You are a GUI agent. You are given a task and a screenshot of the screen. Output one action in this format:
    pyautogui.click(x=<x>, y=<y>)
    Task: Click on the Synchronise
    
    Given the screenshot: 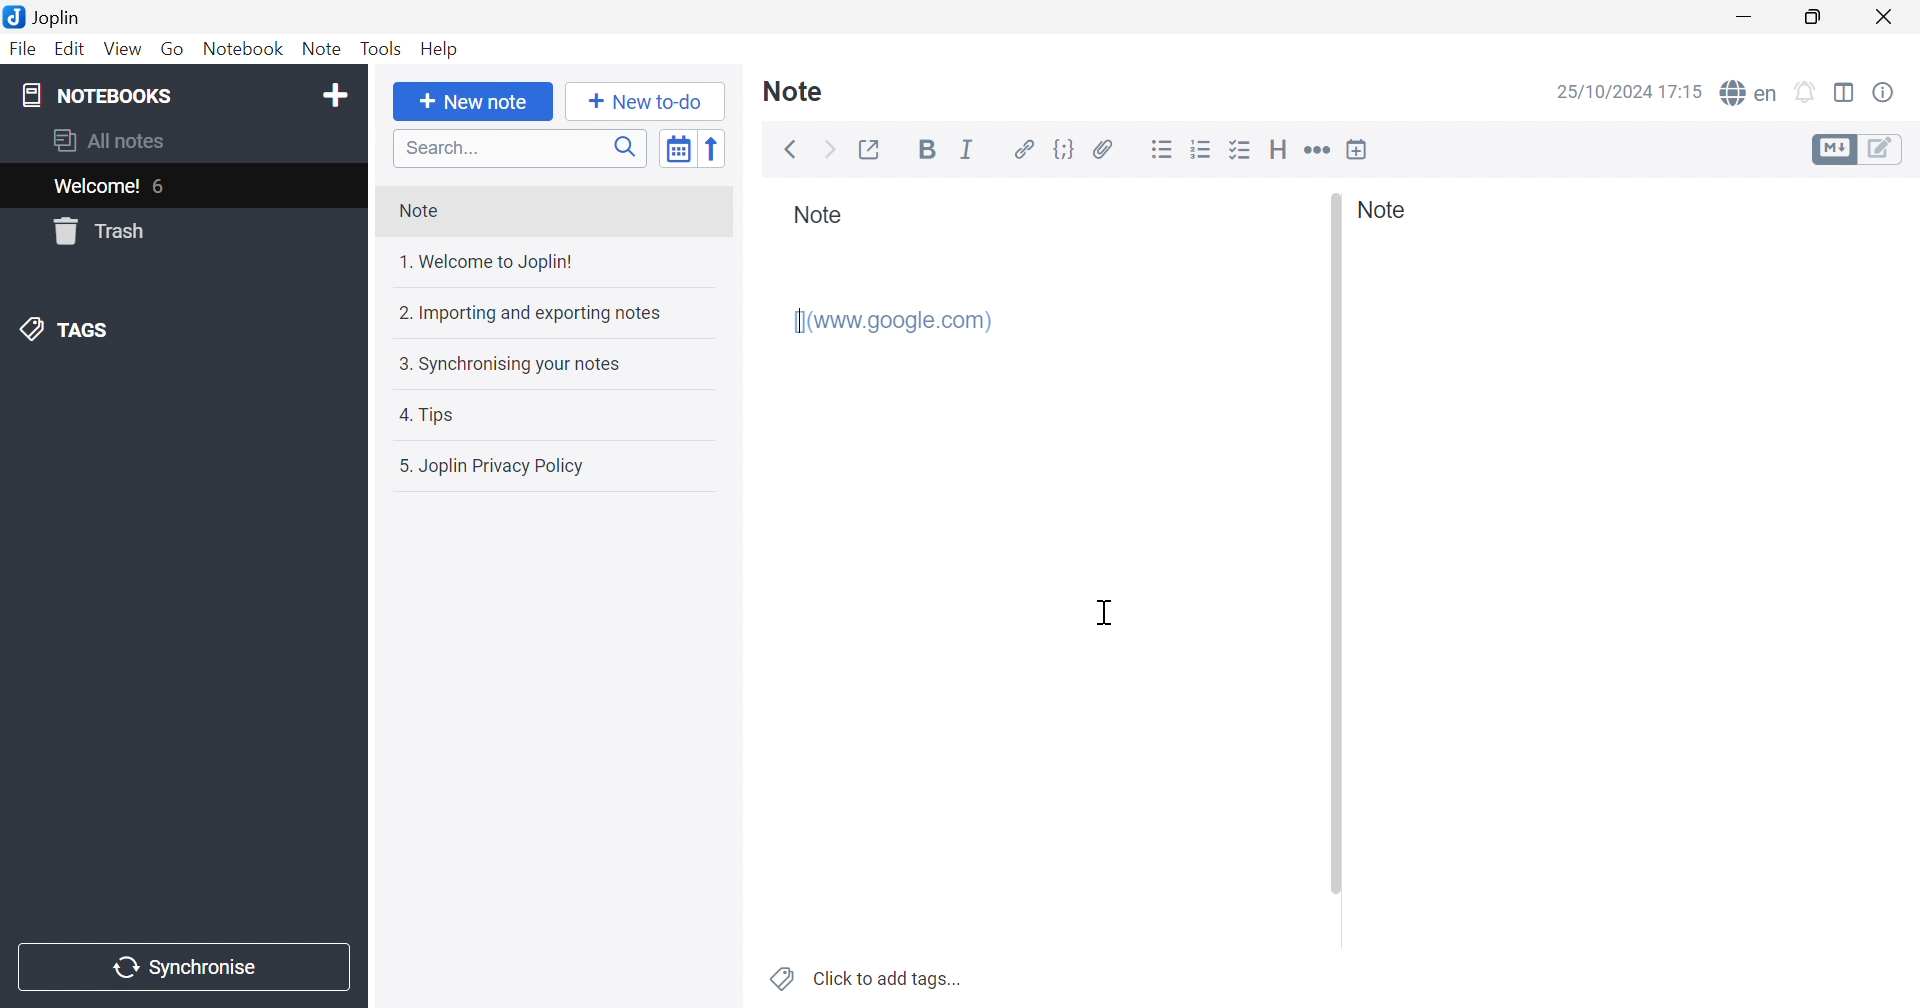 What is the action you would take?
    pyautogui.click(x=184, y=967)
    